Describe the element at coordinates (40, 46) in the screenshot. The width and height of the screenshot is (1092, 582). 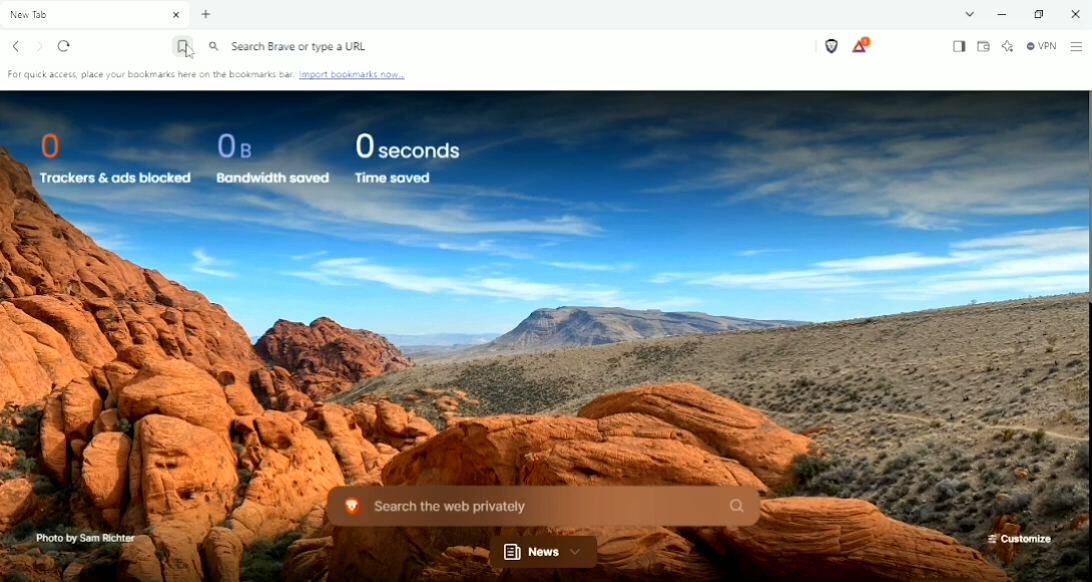
I see `Click to go forward` at that location.